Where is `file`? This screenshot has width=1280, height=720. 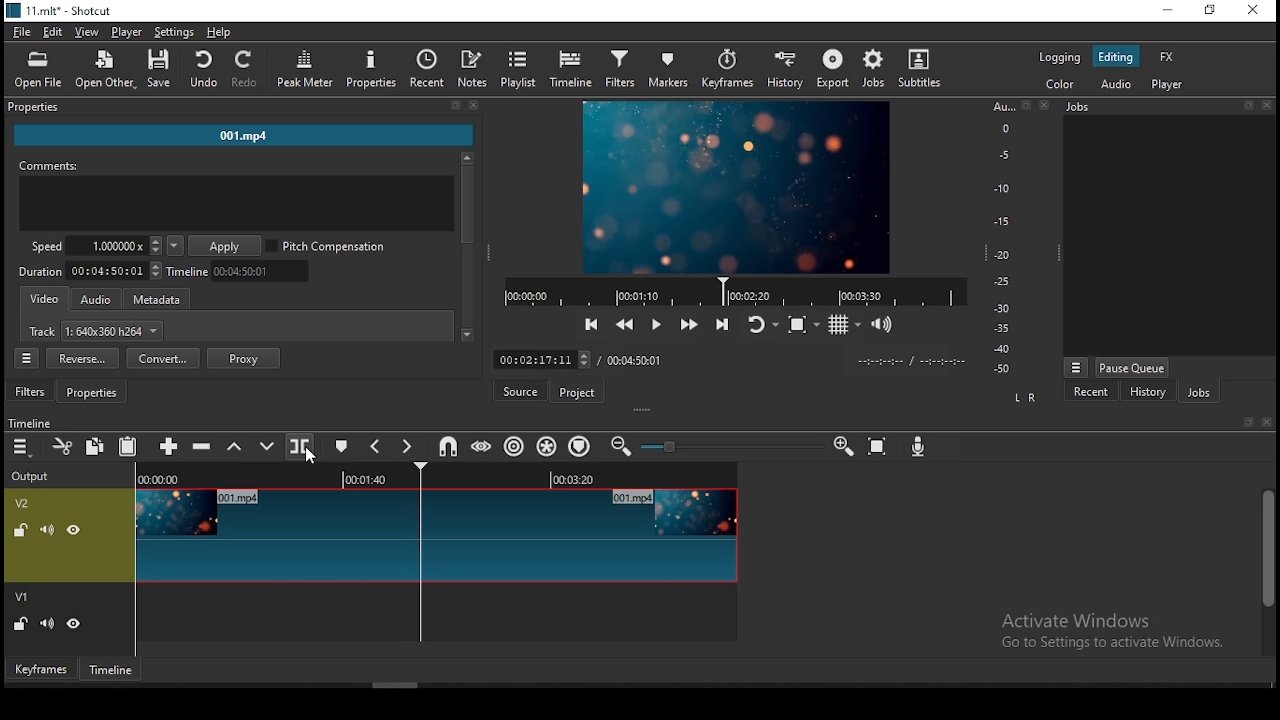 file is located at coordinates (20, 31).